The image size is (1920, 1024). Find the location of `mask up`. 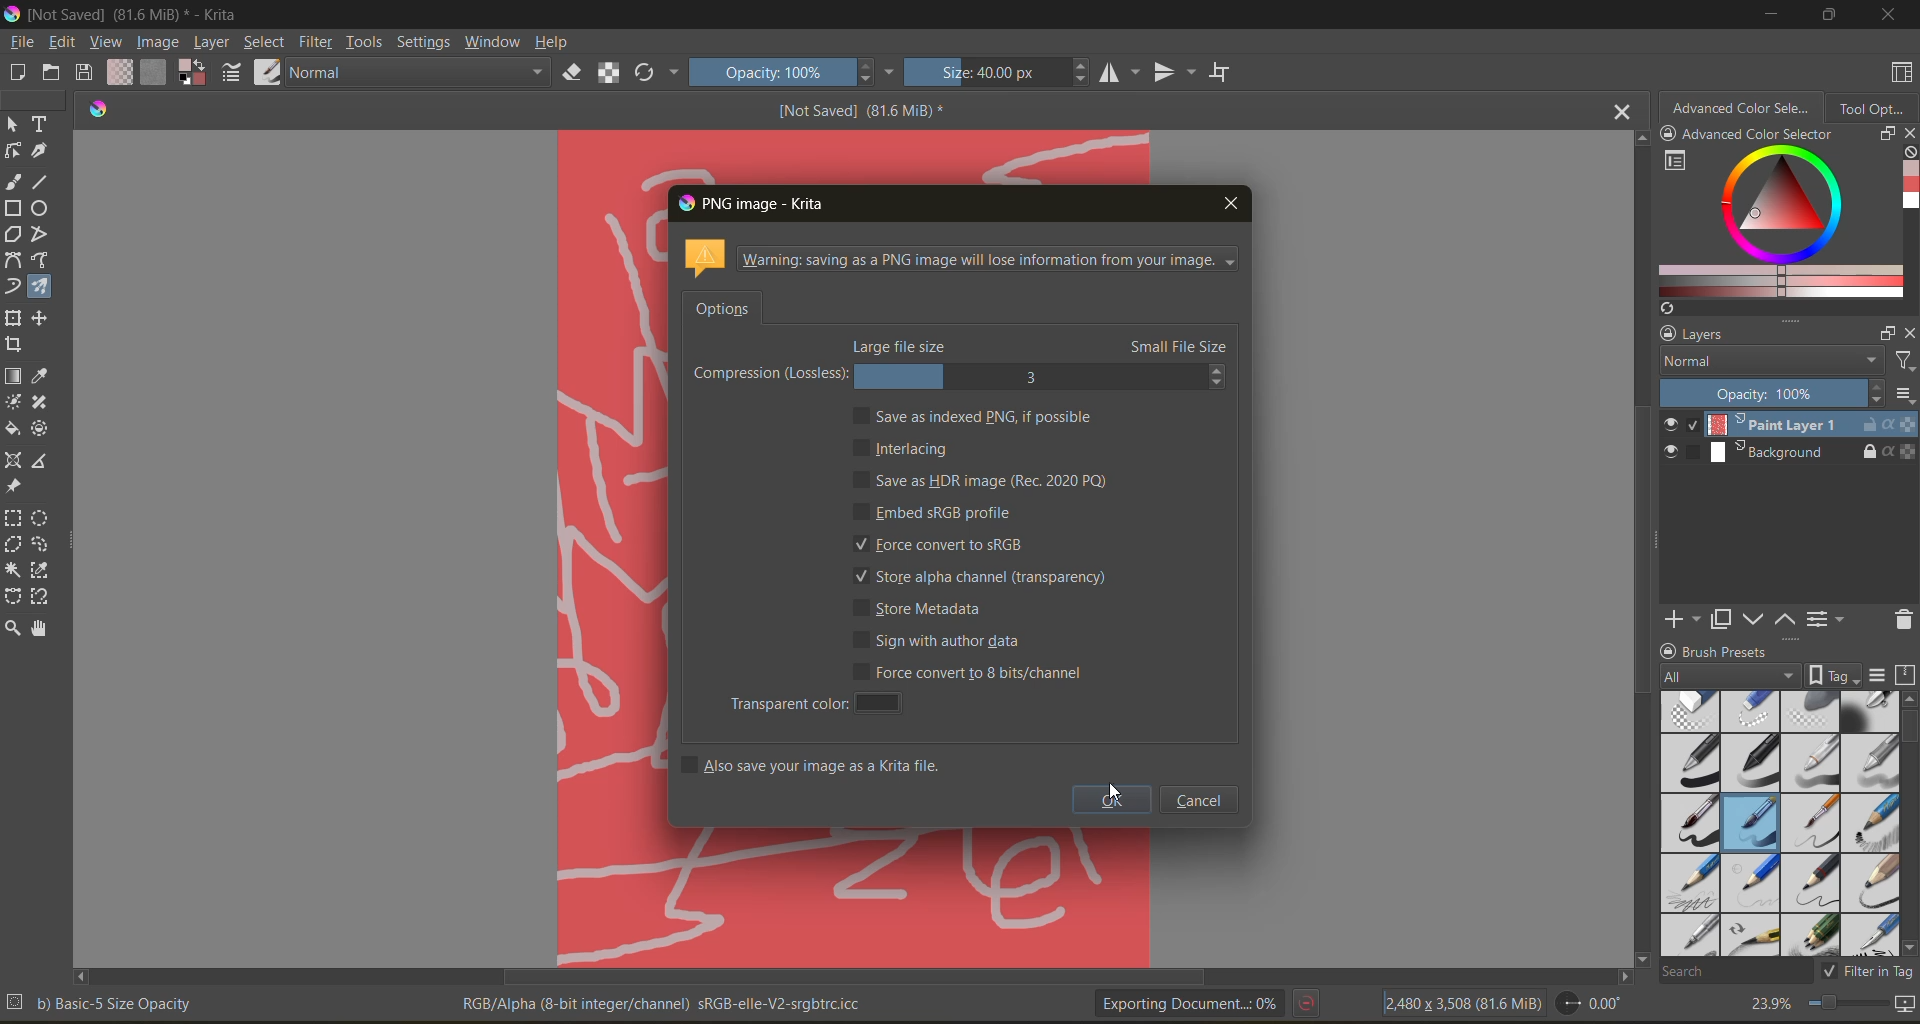

mask up is located at coordinates (1787, 618).